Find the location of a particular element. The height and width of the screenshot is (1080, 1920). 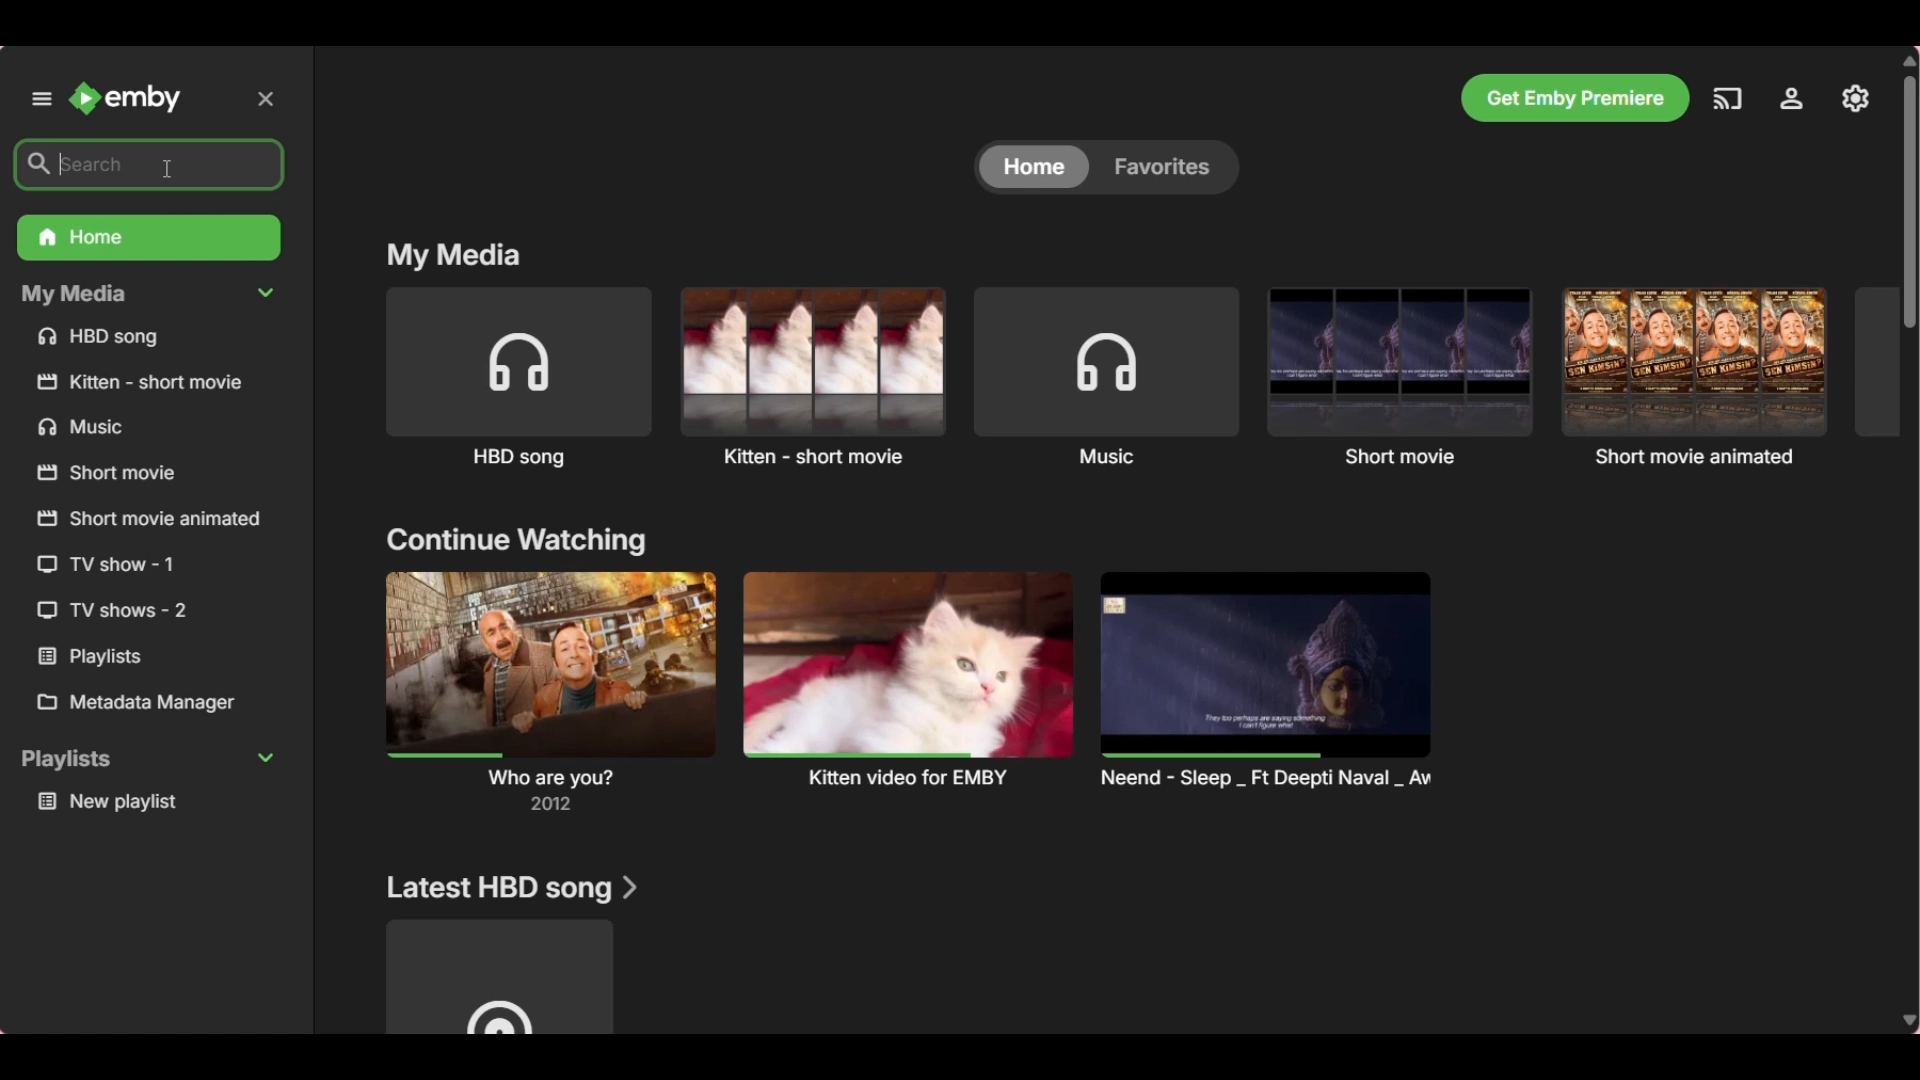

Kitten short movie is located at coordinates (812, 376).